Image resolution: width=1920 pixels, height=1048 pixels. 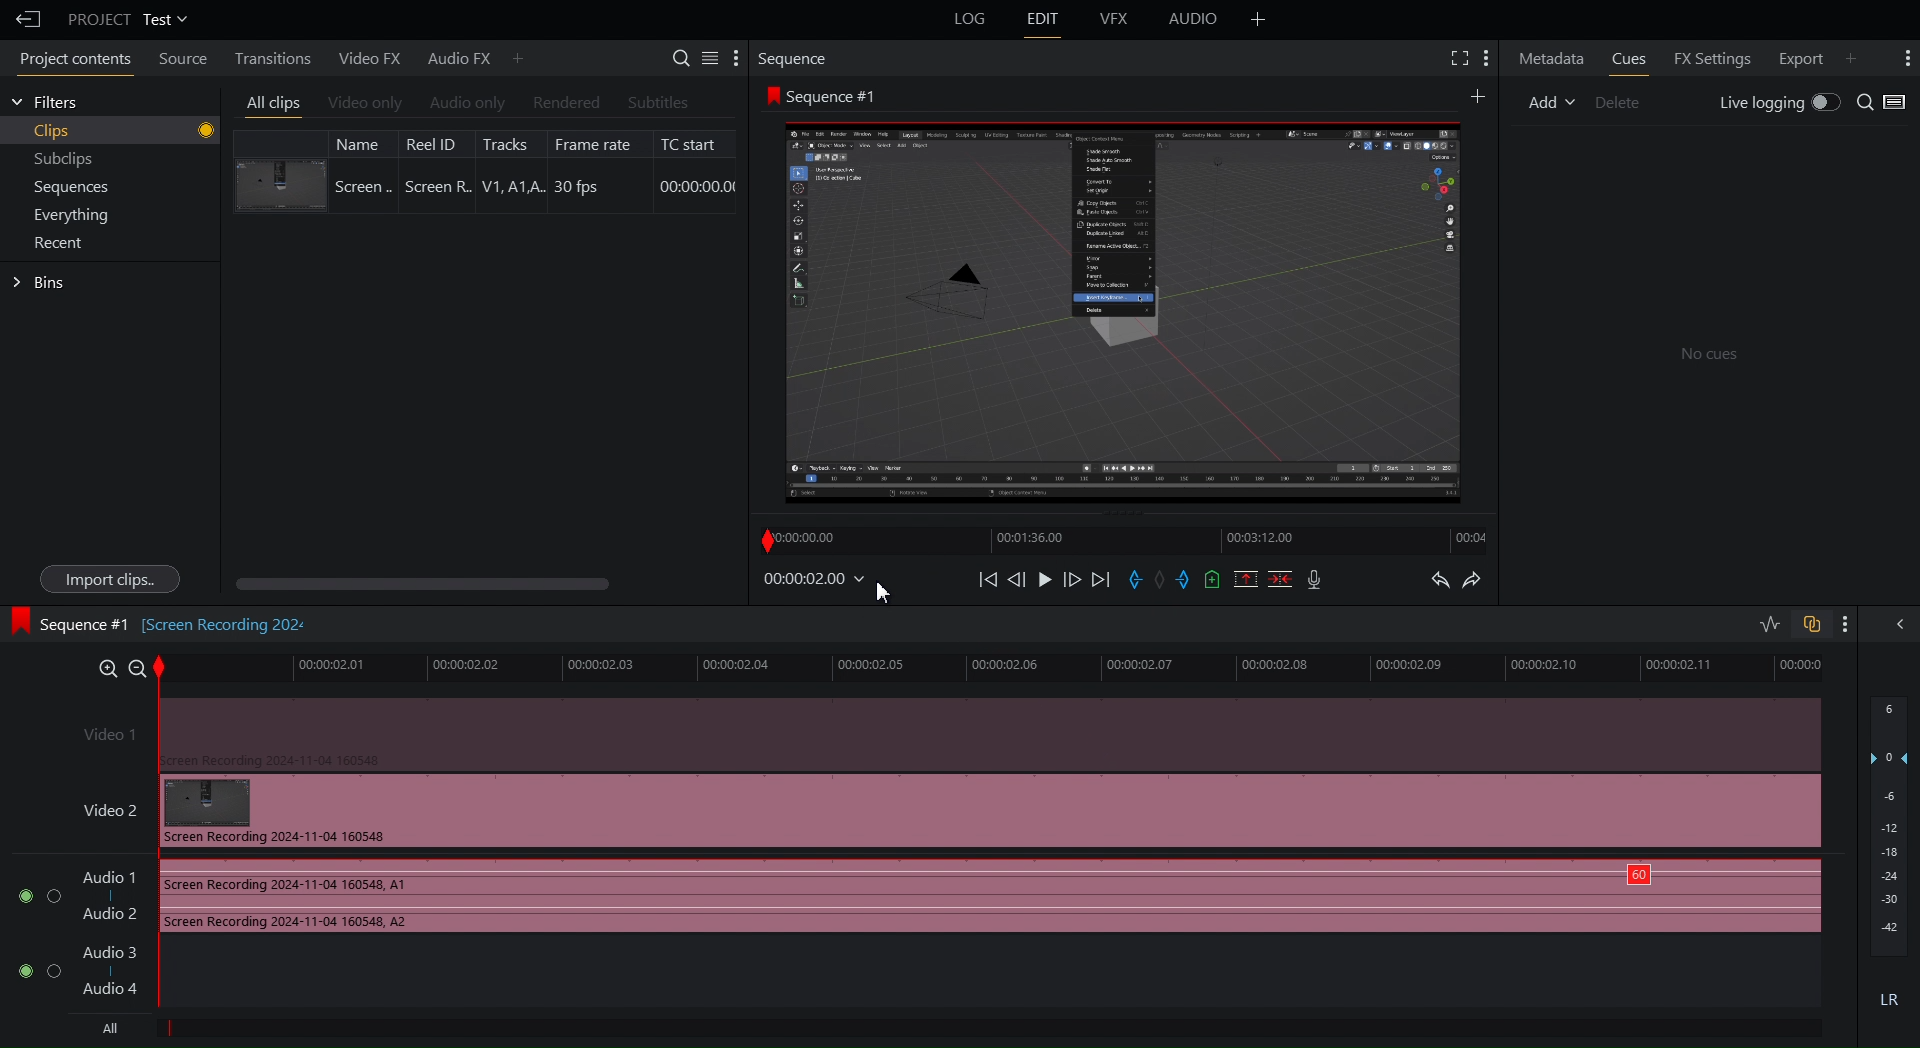 I want to click on Sequence #1, so click(x=826, y=96).